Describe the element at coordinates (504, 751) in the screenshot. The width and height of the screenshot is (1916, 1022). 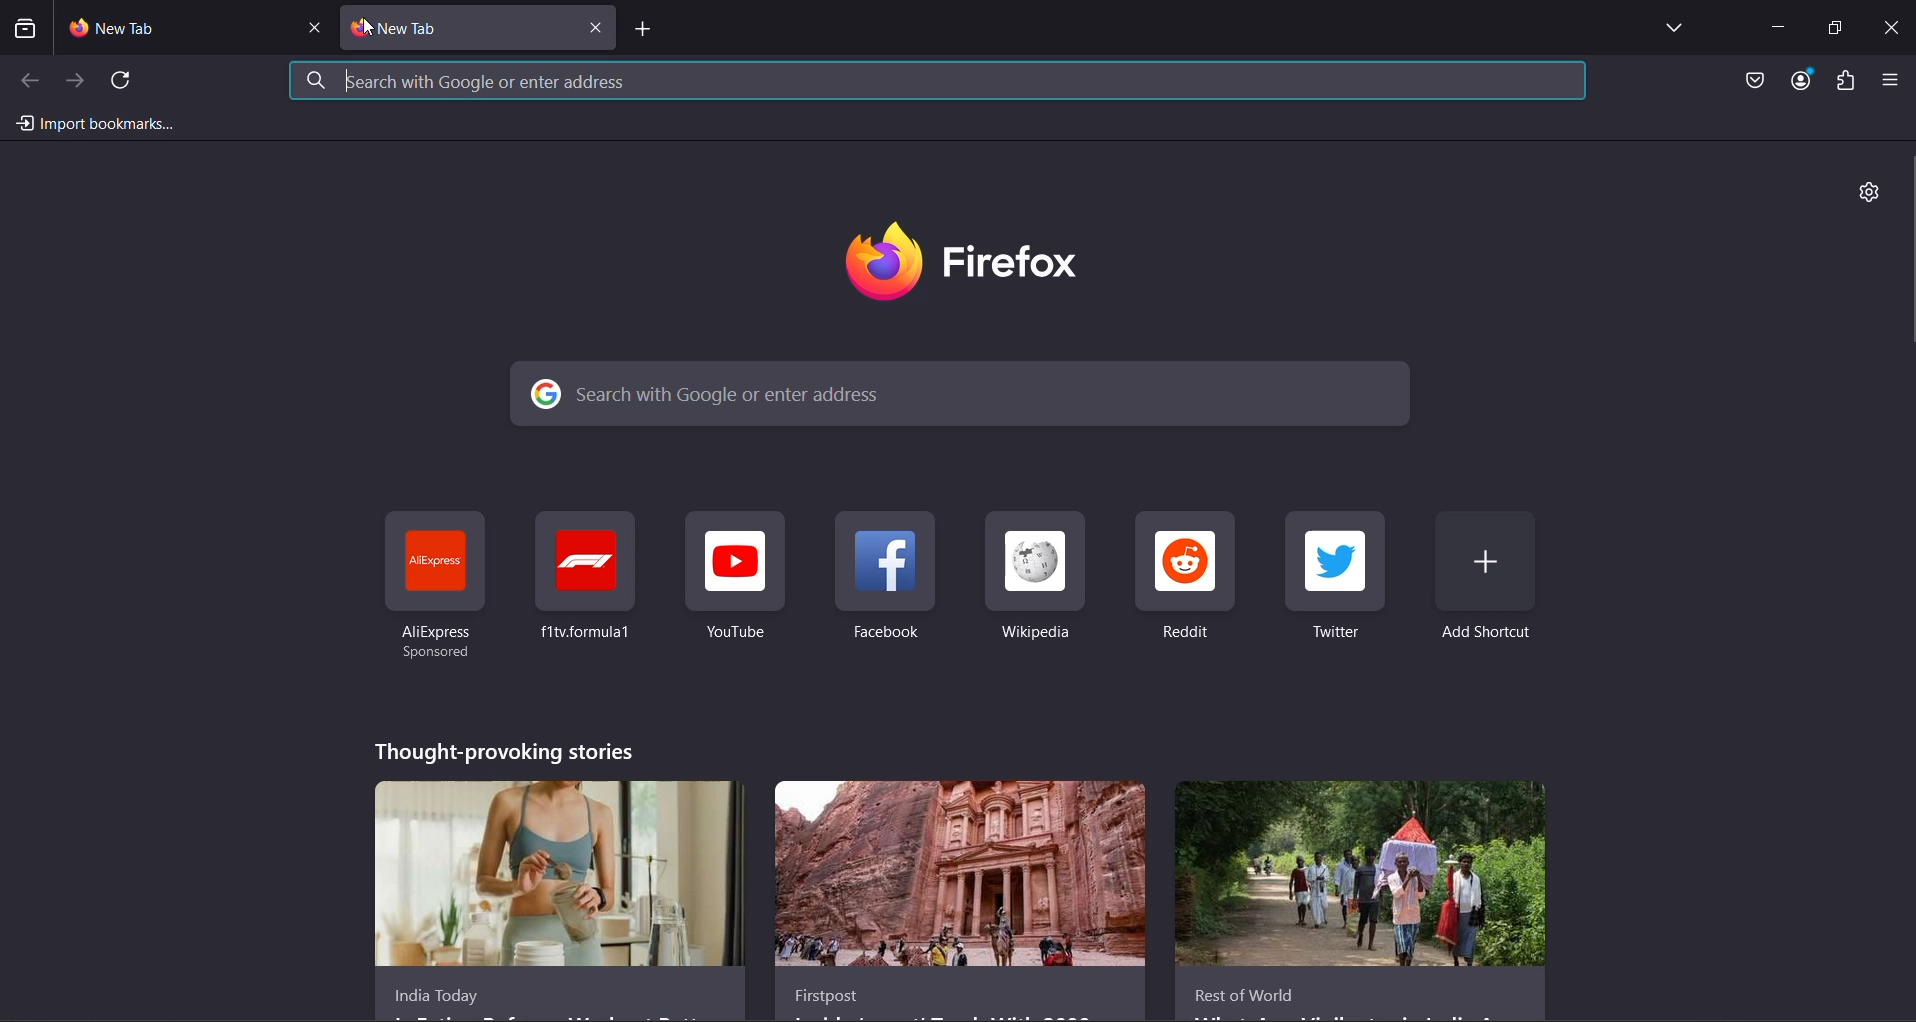
I see `thought-provoking stories` at that location.